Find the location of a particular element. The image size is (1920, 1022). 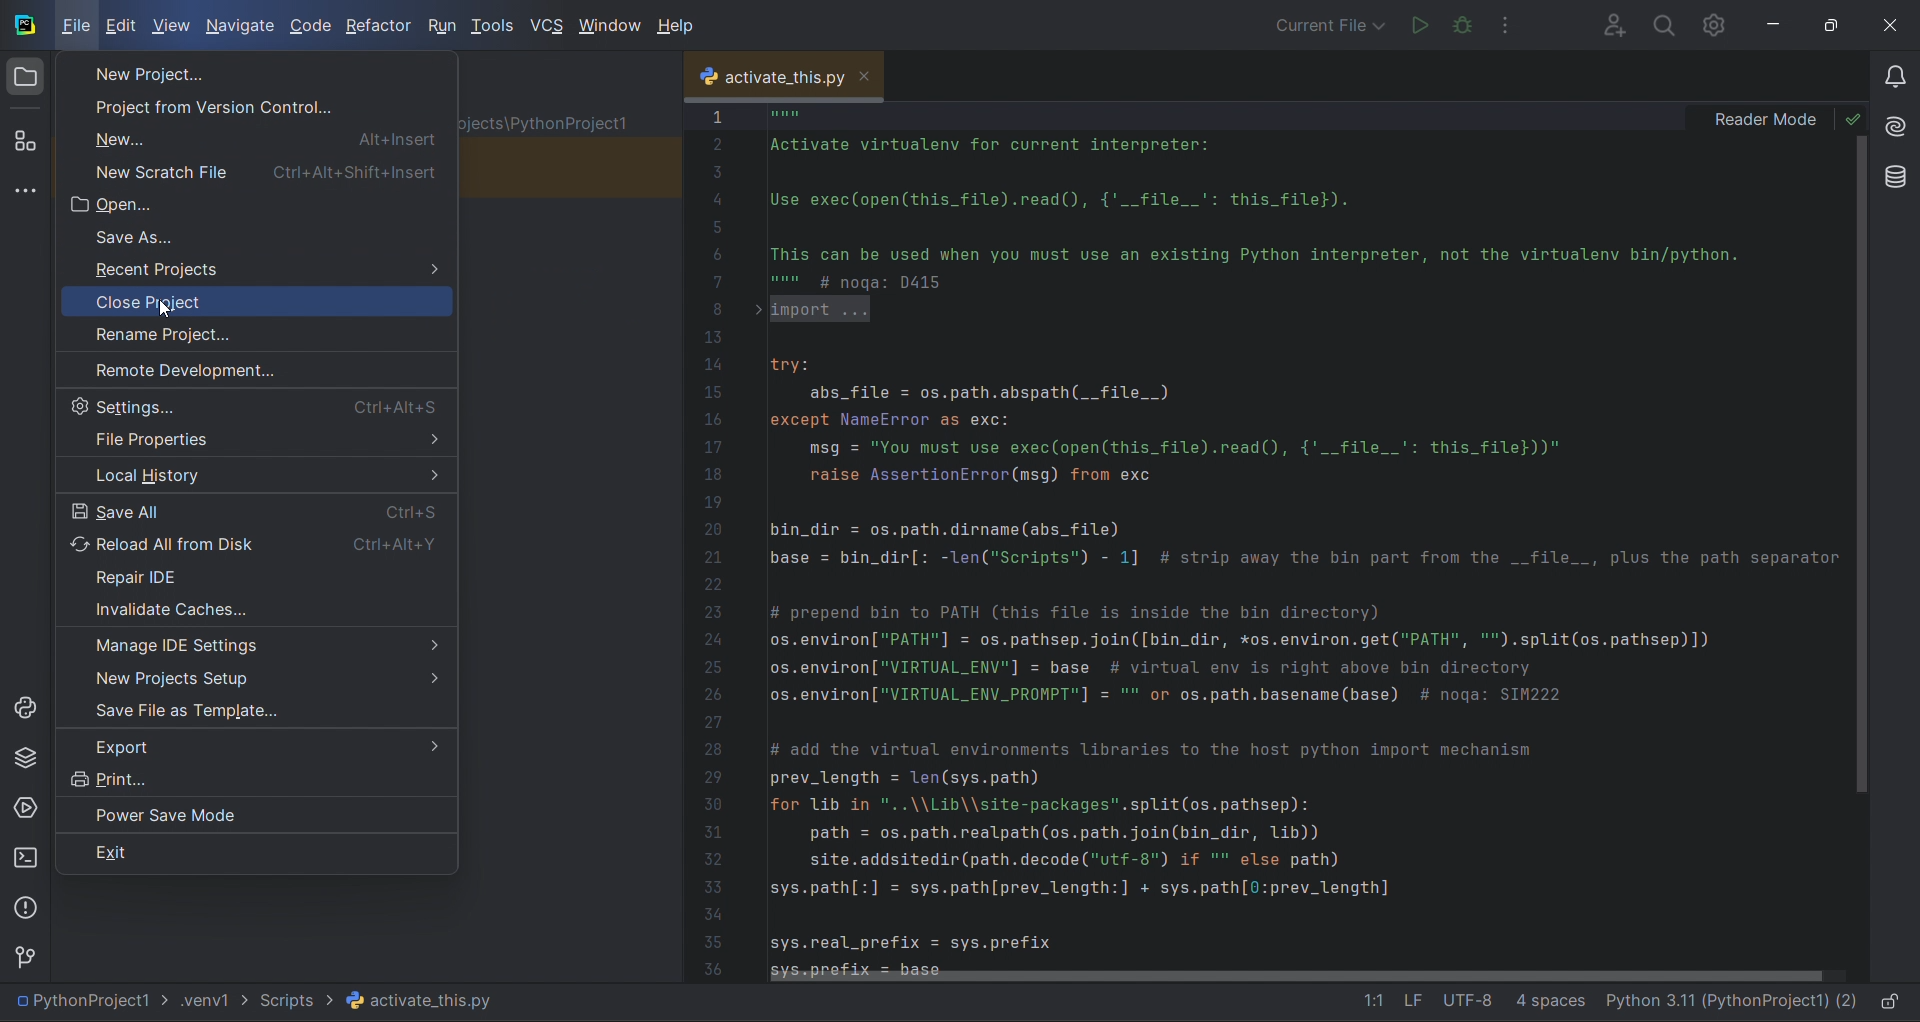

version control is located at coordinates (26, 960).